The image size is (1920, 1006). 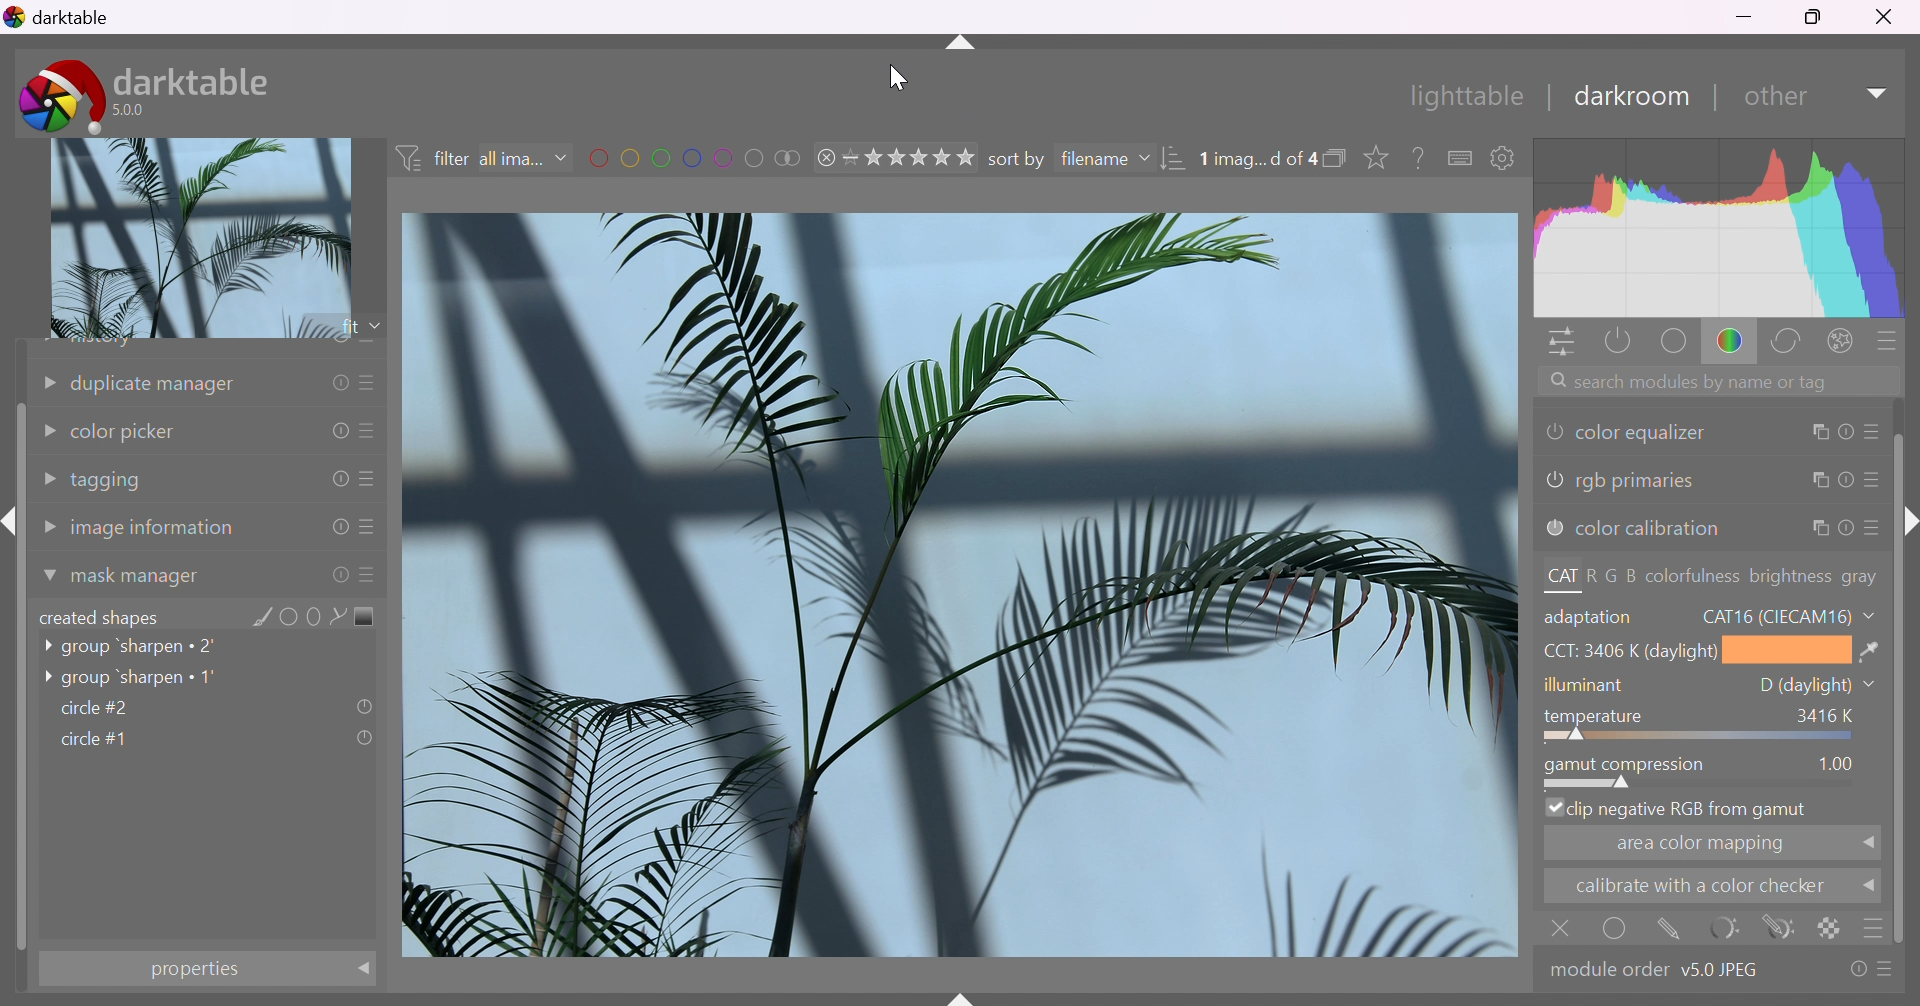 I want to click on filename, so click(x=1105, y=159).